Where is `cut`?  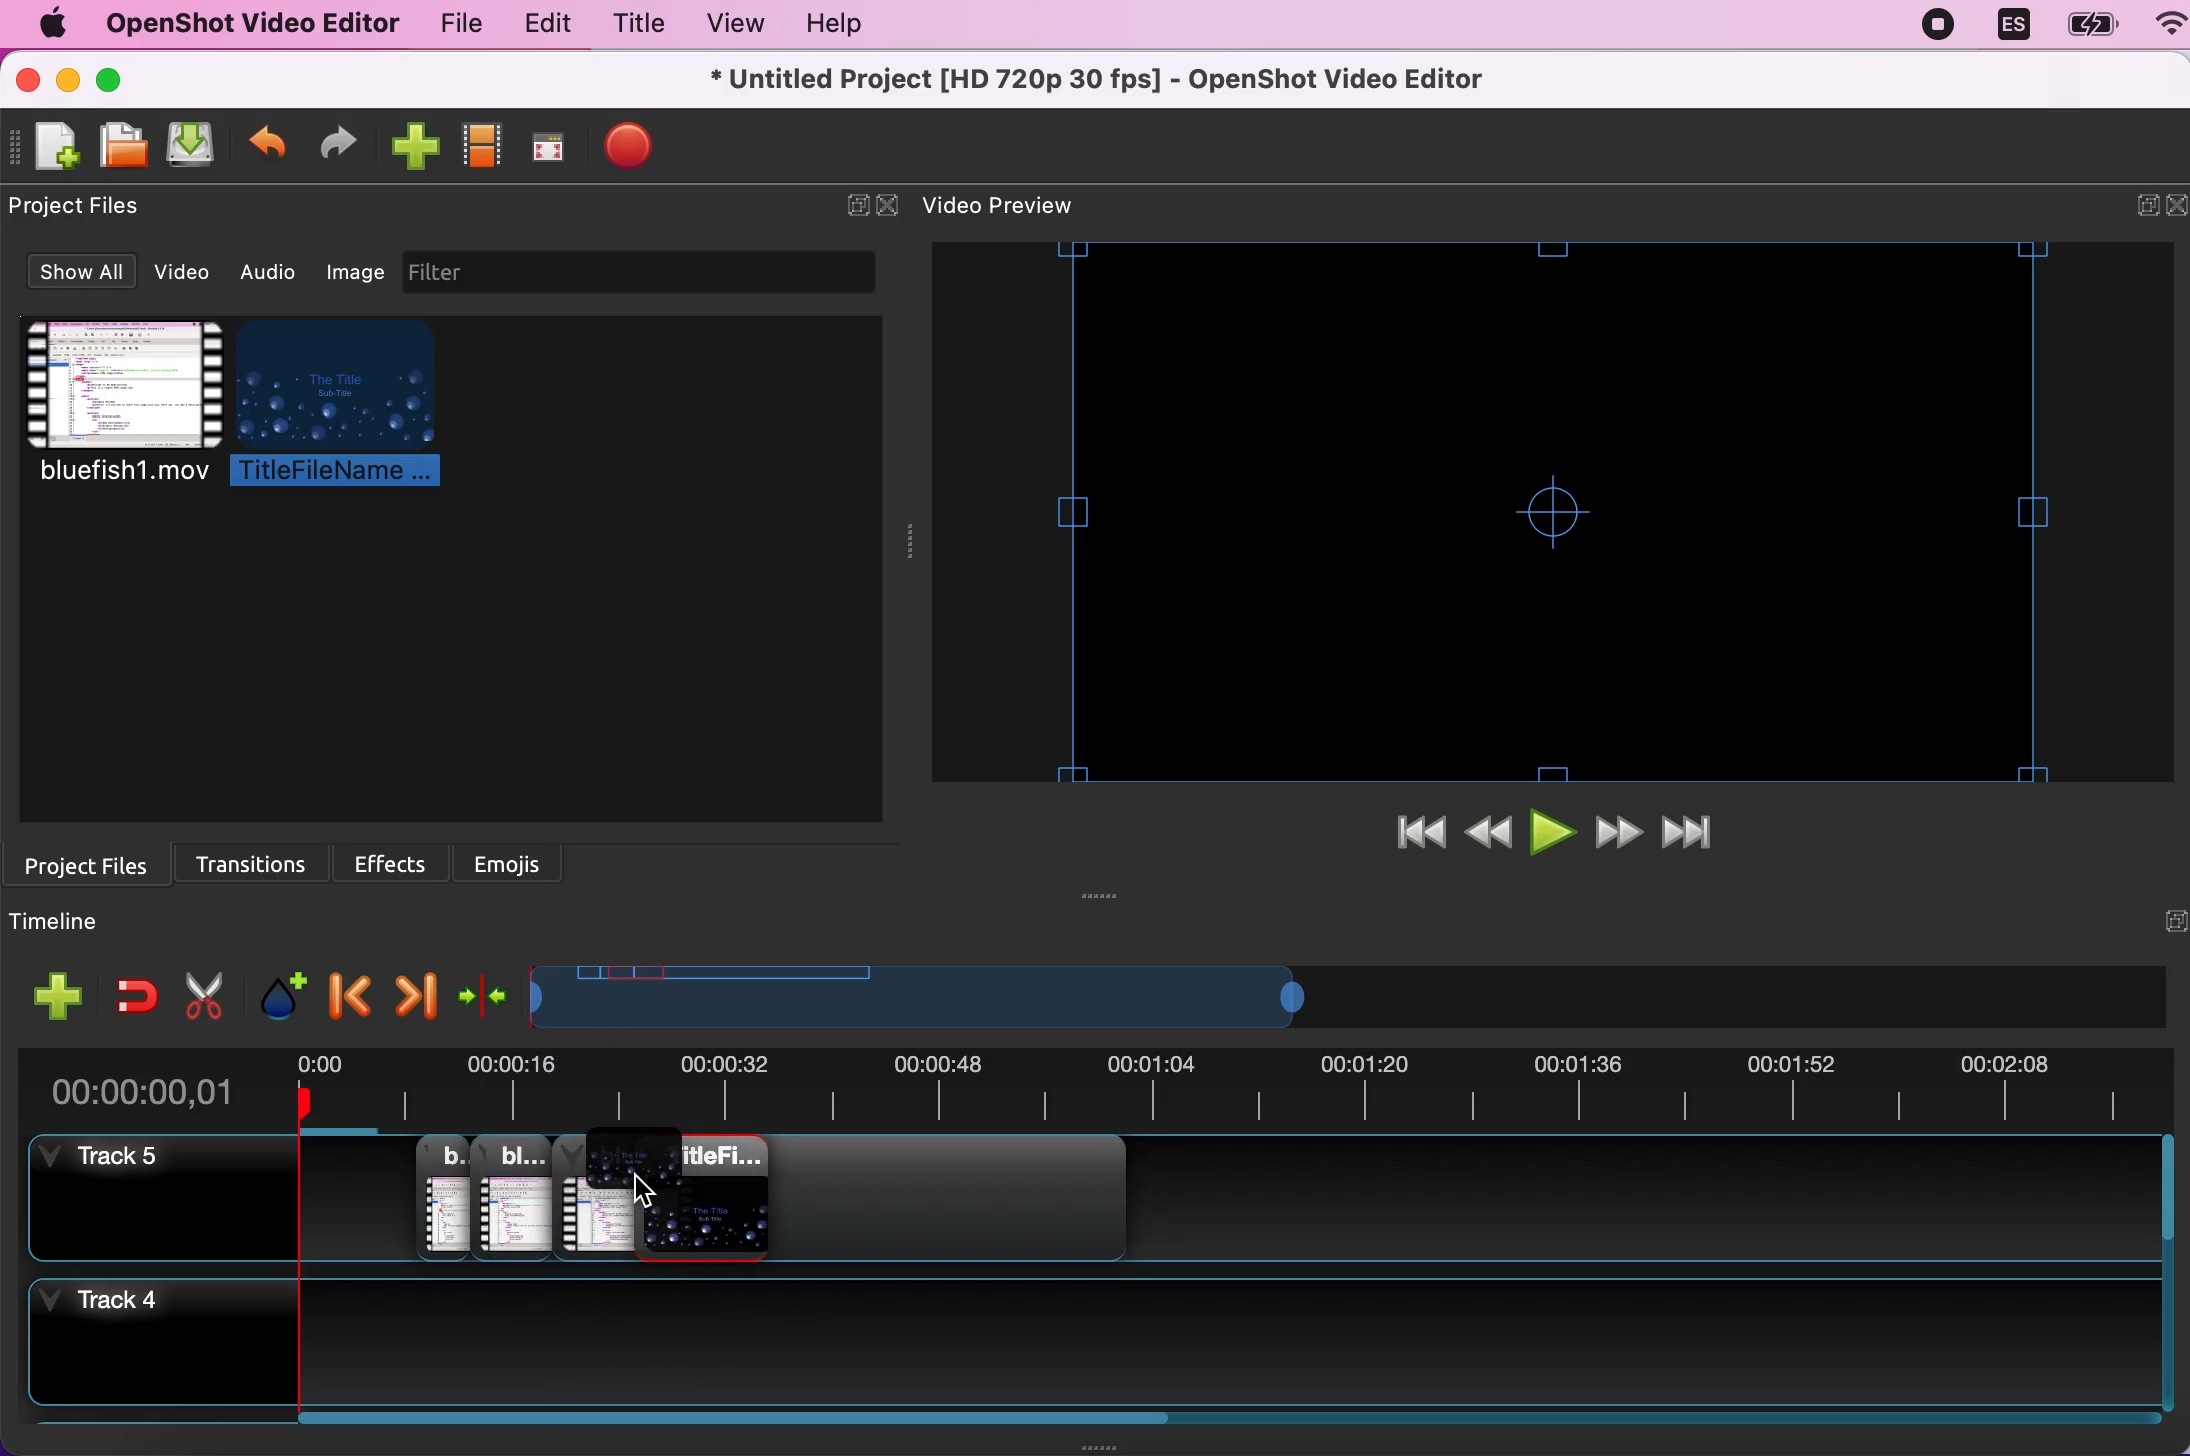
cut is located at coordinates (205, 992).